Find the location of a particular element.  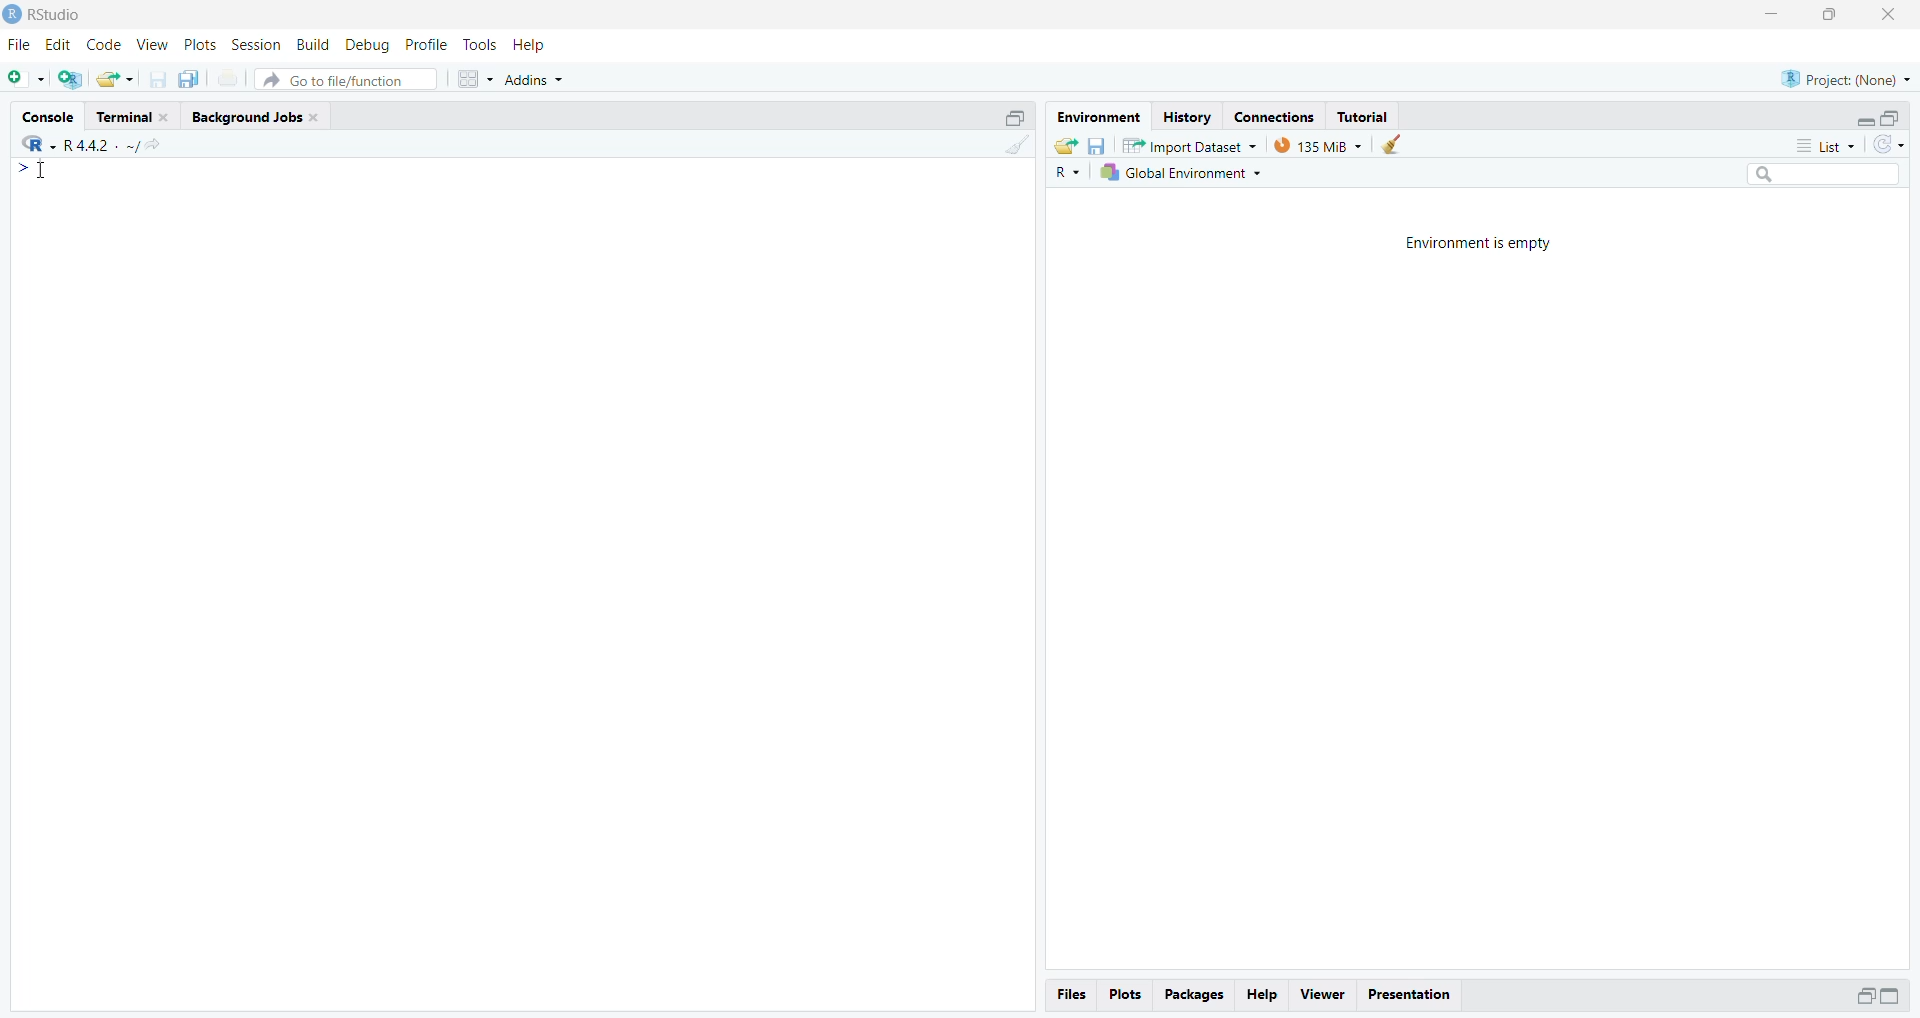

Maximize is located at coordinates (1827, 15).